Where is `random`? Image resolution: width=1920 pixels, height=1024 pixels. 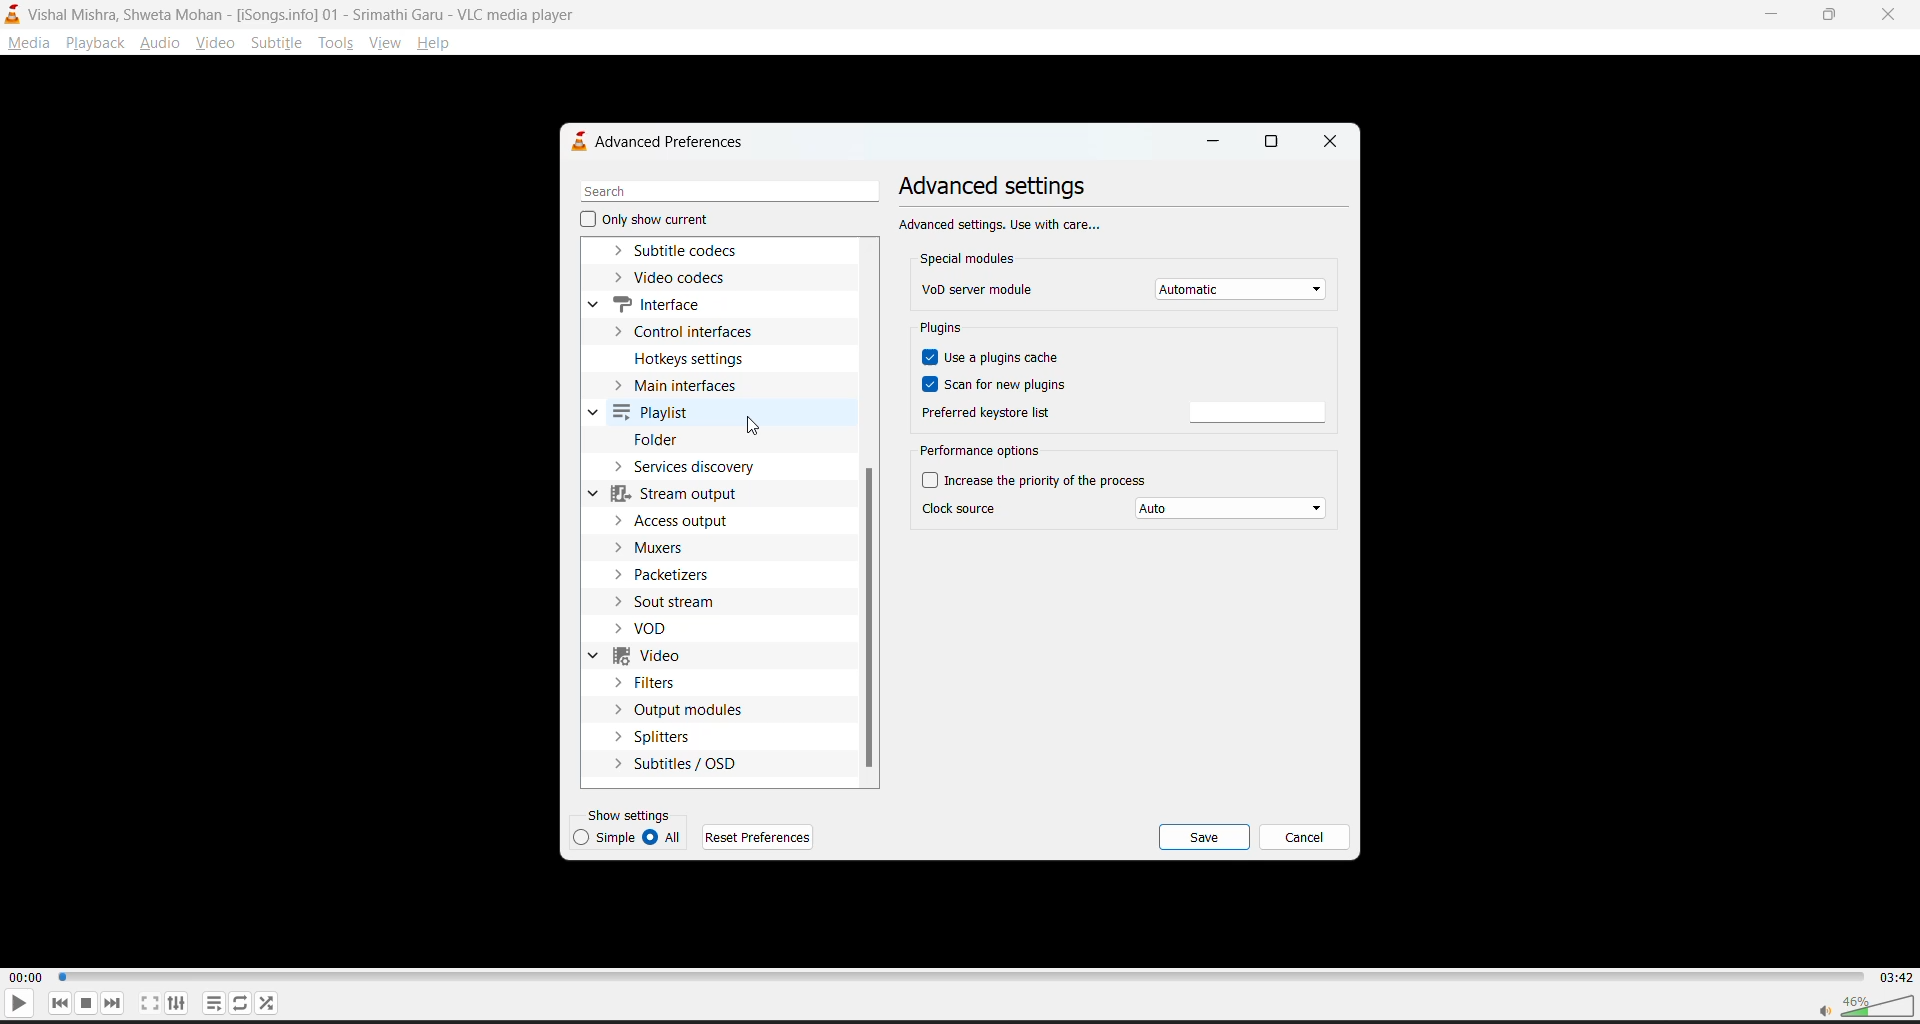
random is located at coordinates (265, 1000).